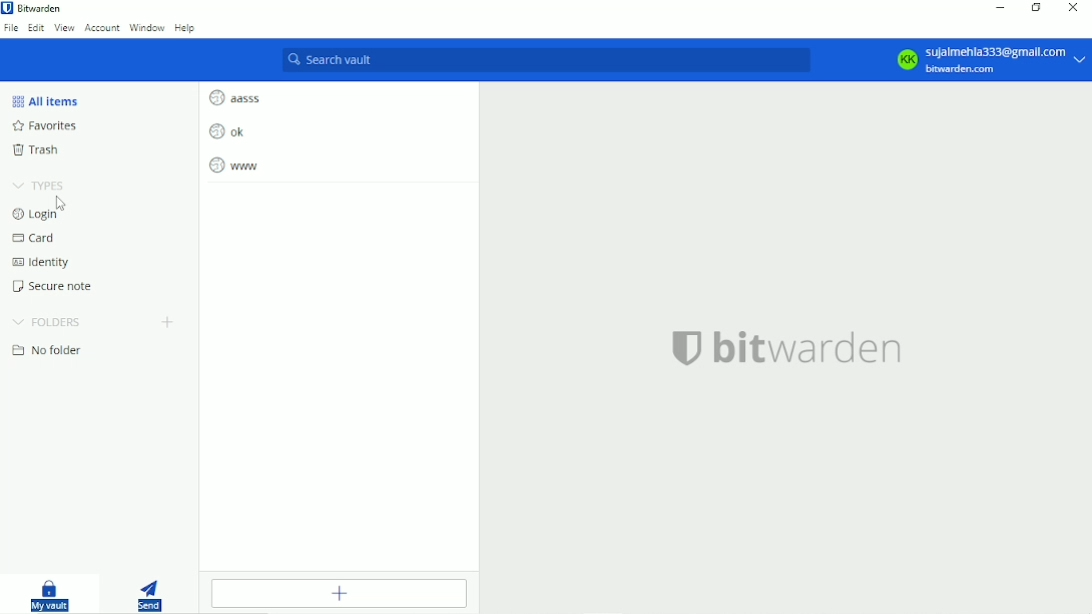  What do you see at coordinates (50, 213) in the screenshot?
I see `Login` at bounding box center [50, 213].